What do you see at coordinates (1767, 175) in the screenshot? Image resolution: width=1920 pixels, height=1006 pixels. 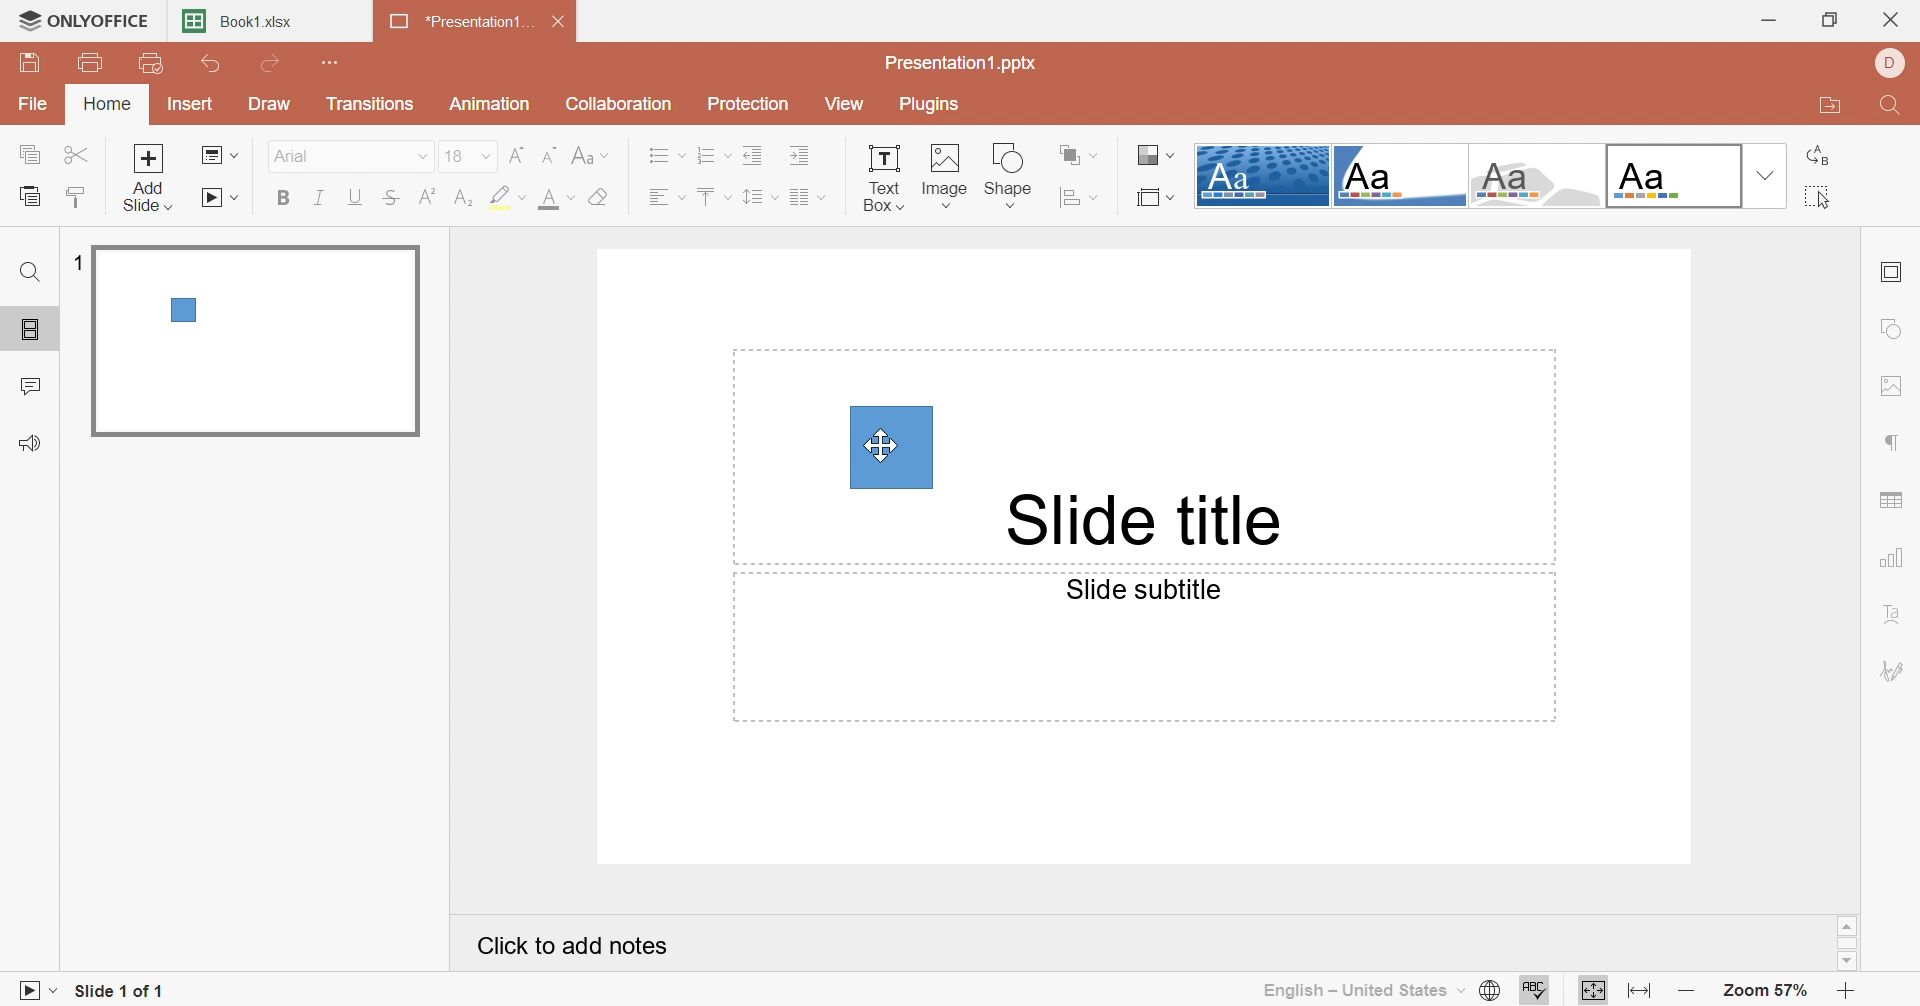 I see `Drop Down` at bounding box center [1767, 175].